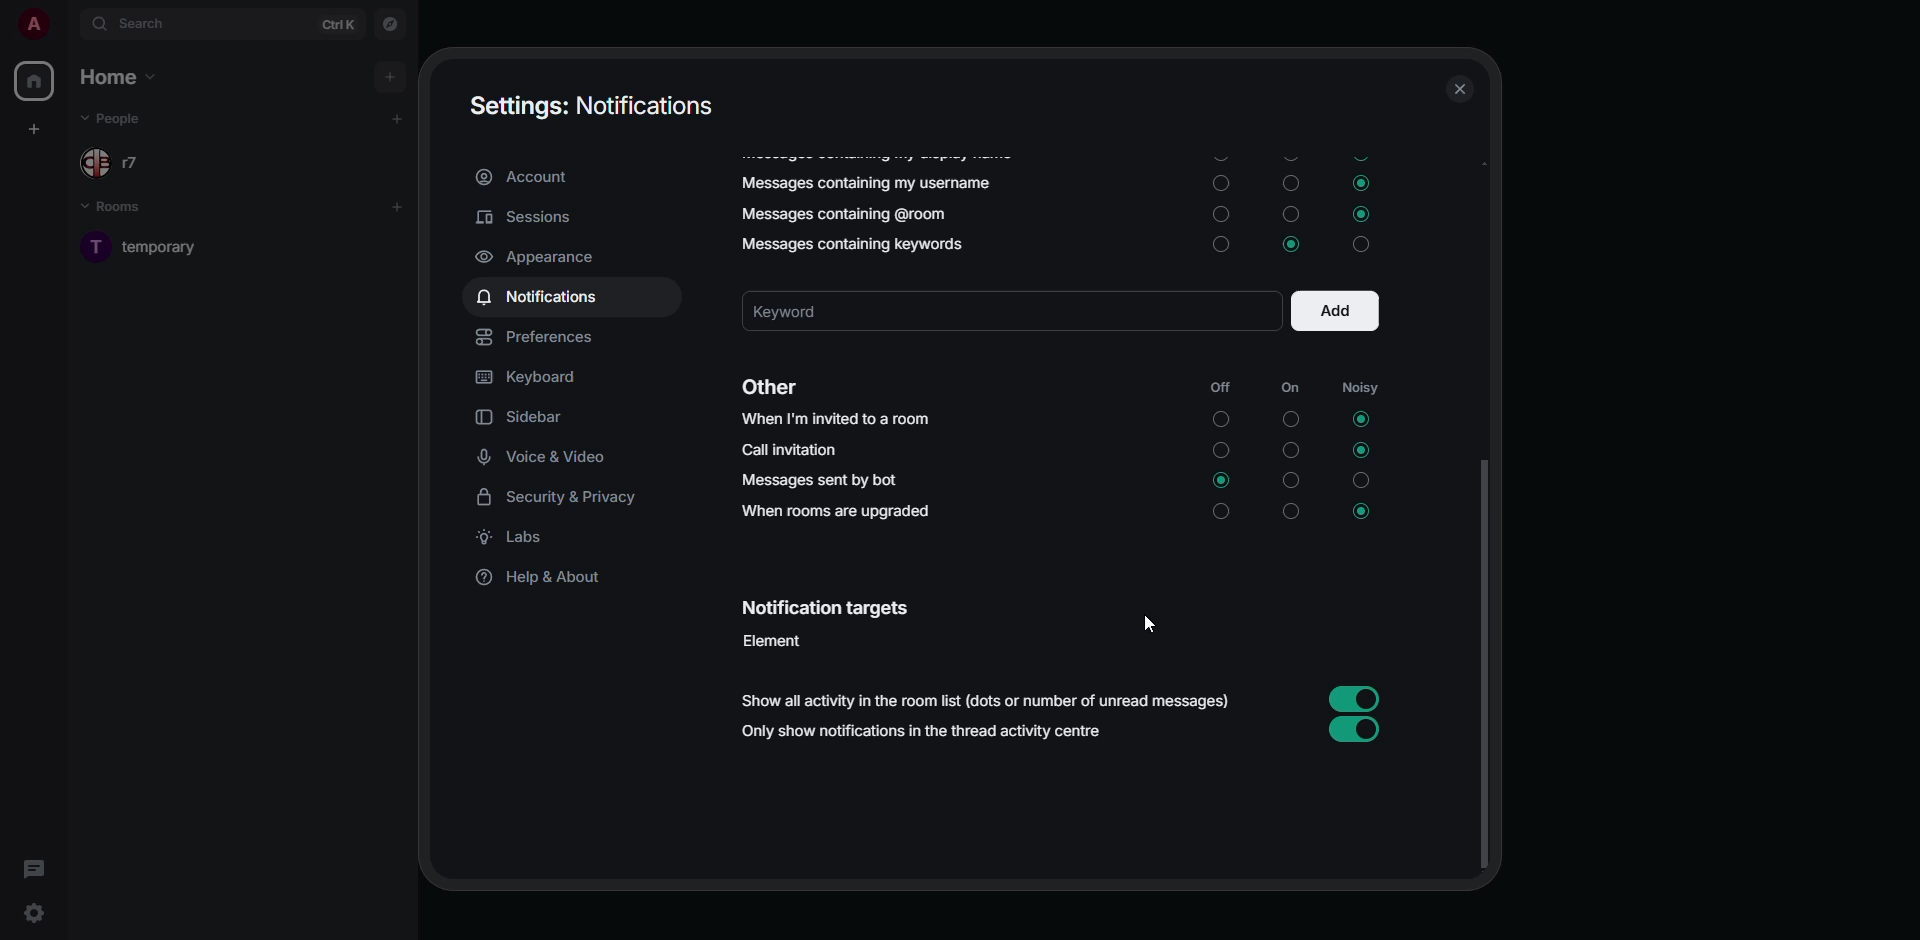 Image resolution: width=1920 pixels, height=940 pixels. What do you see at coordinates (798, 449) in the screenshot?
I see `call invitation` at bounding box center [798, 449].